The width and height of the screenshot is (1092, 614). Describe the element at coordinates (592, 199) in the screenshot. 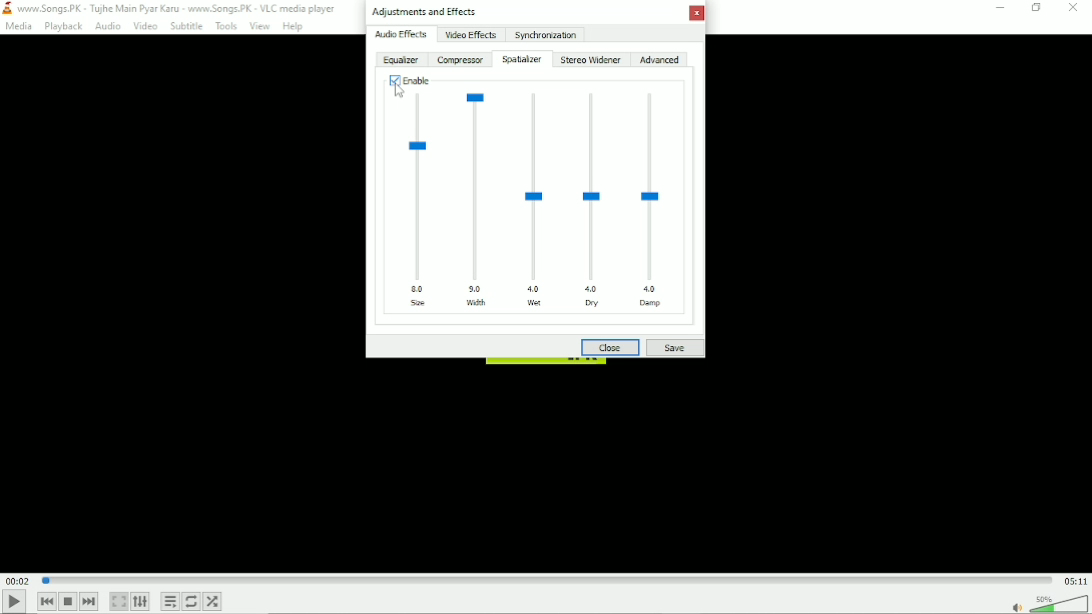

I see `Dry` at that location.